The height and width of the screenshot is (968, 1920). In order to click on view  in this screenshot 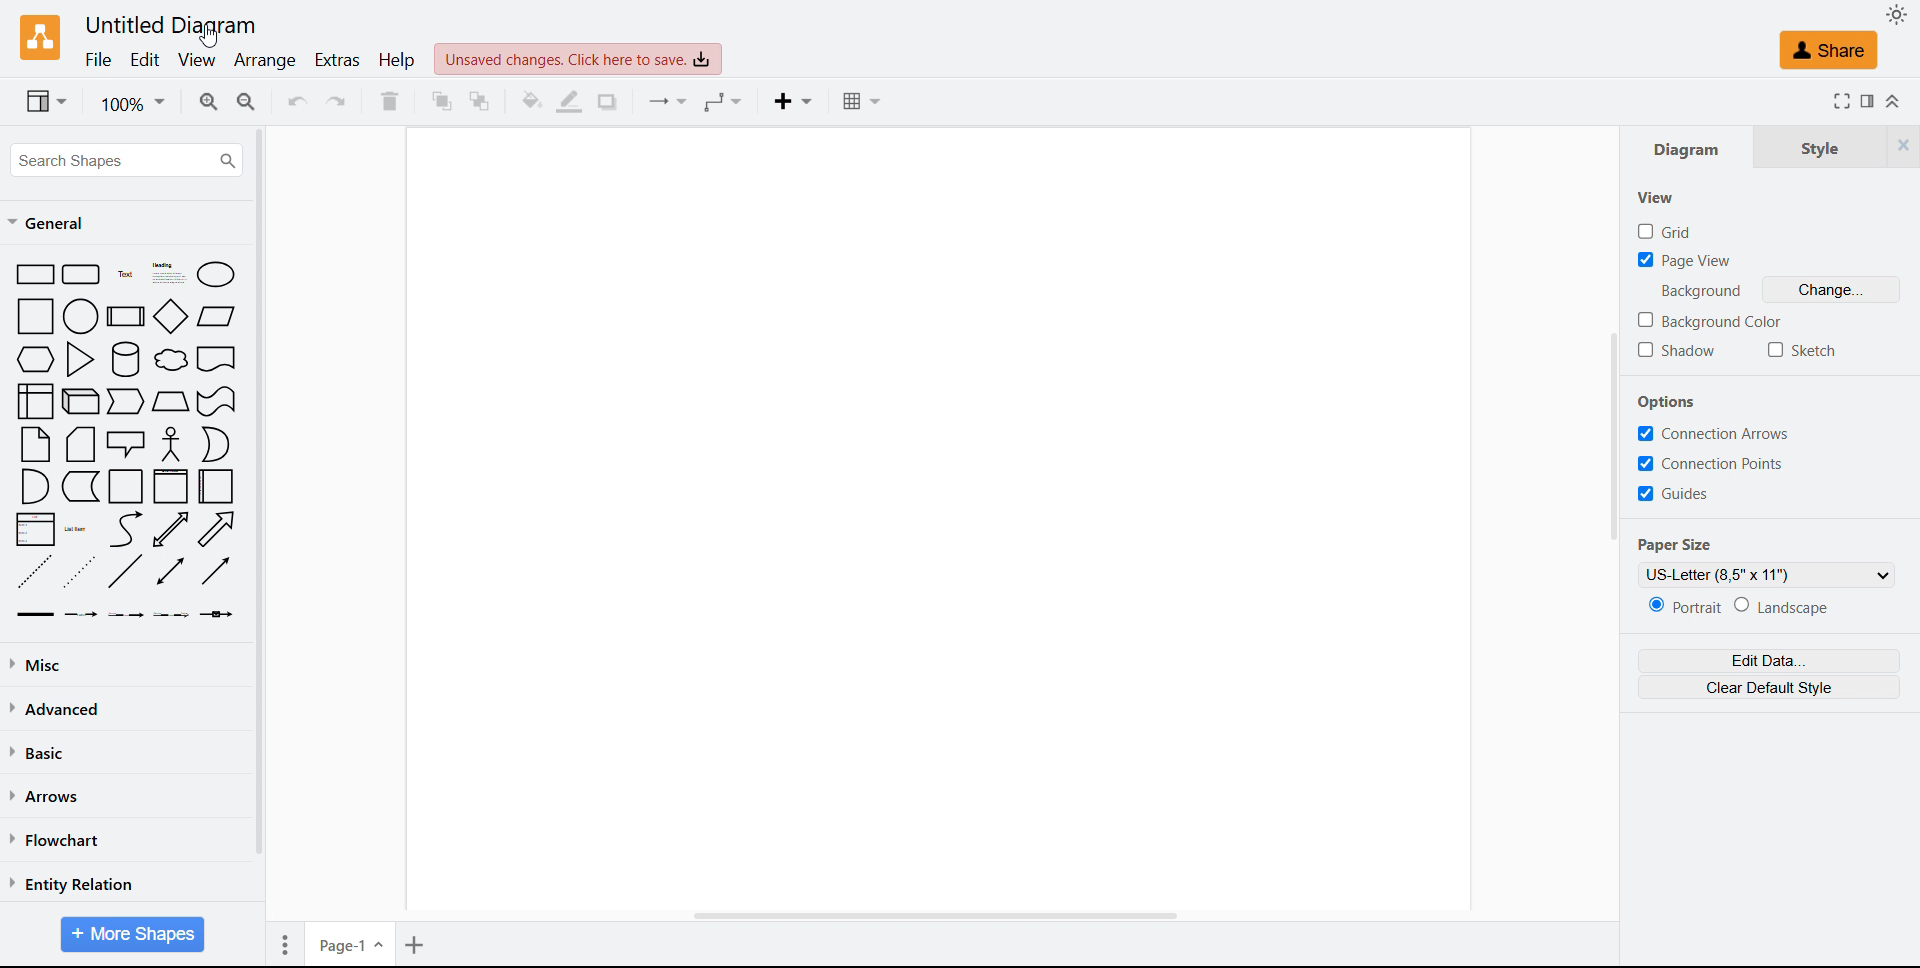, I will do `click(1656, 198)`.